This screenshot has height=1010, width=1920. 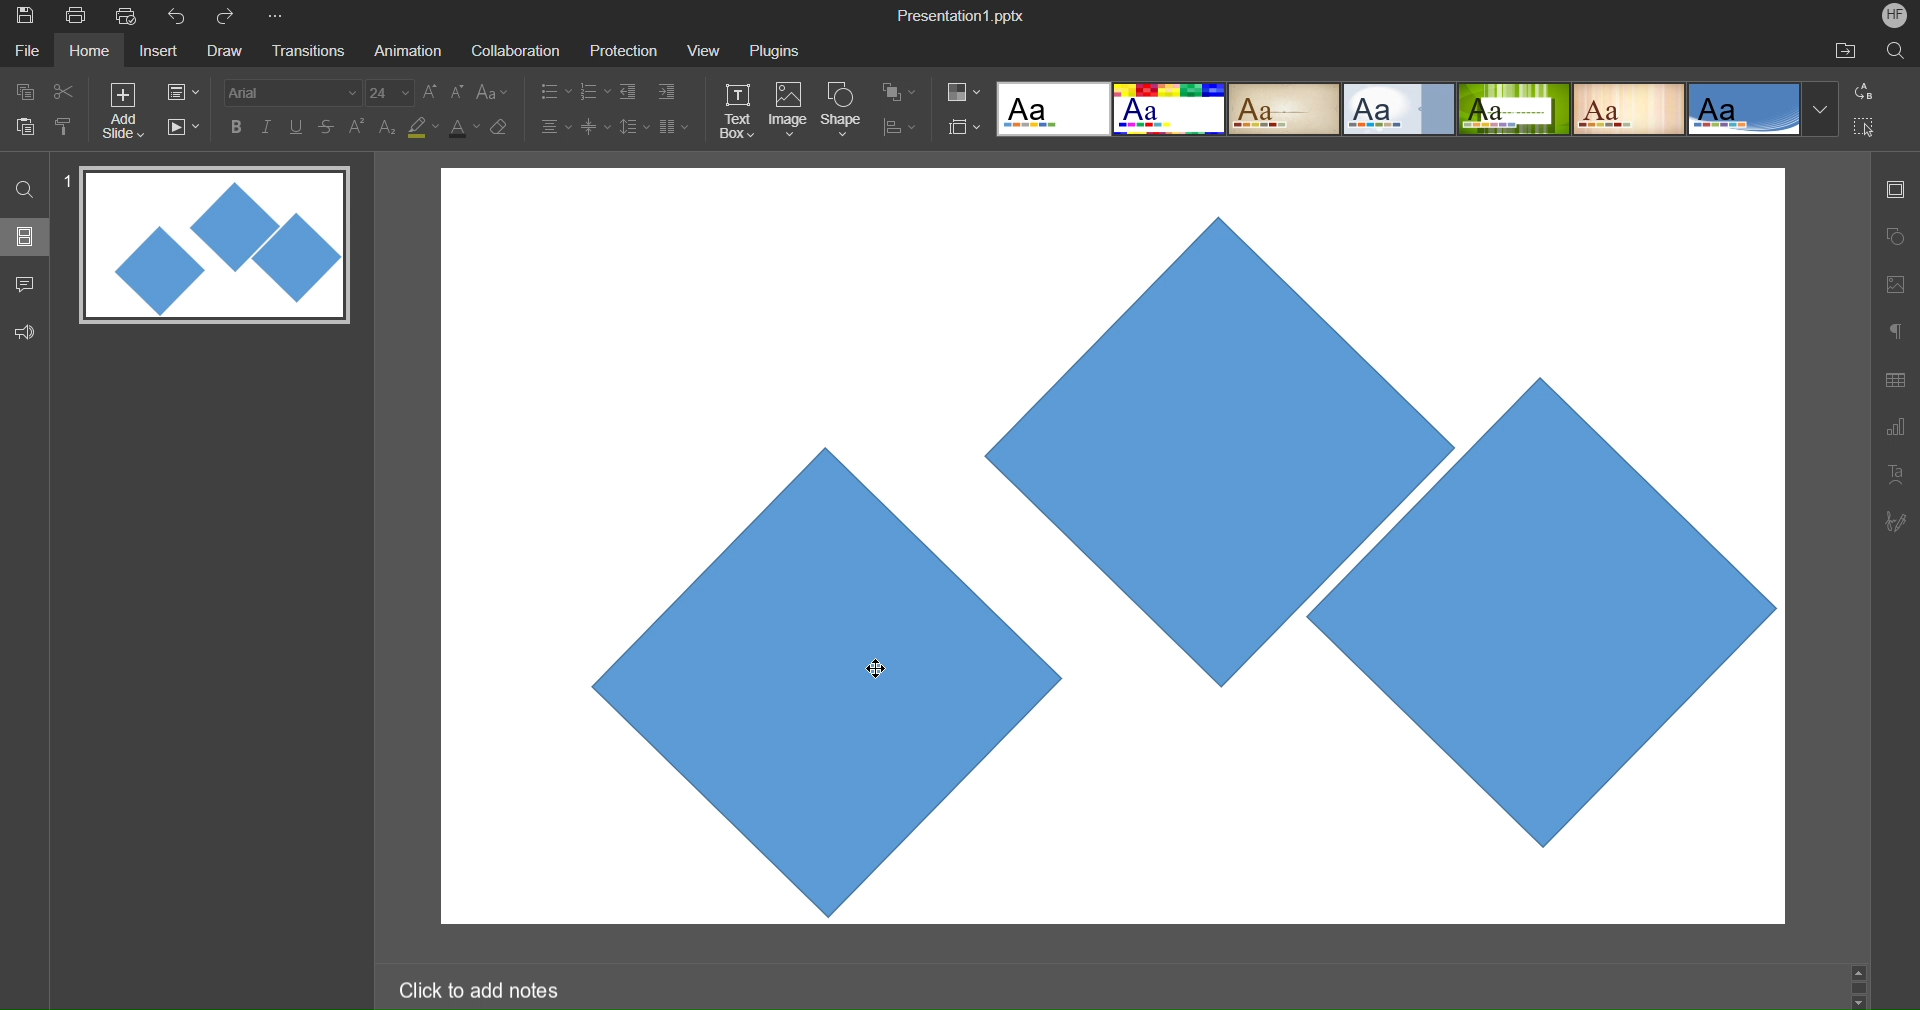 I want to click on support, so click(x=30, y=330).